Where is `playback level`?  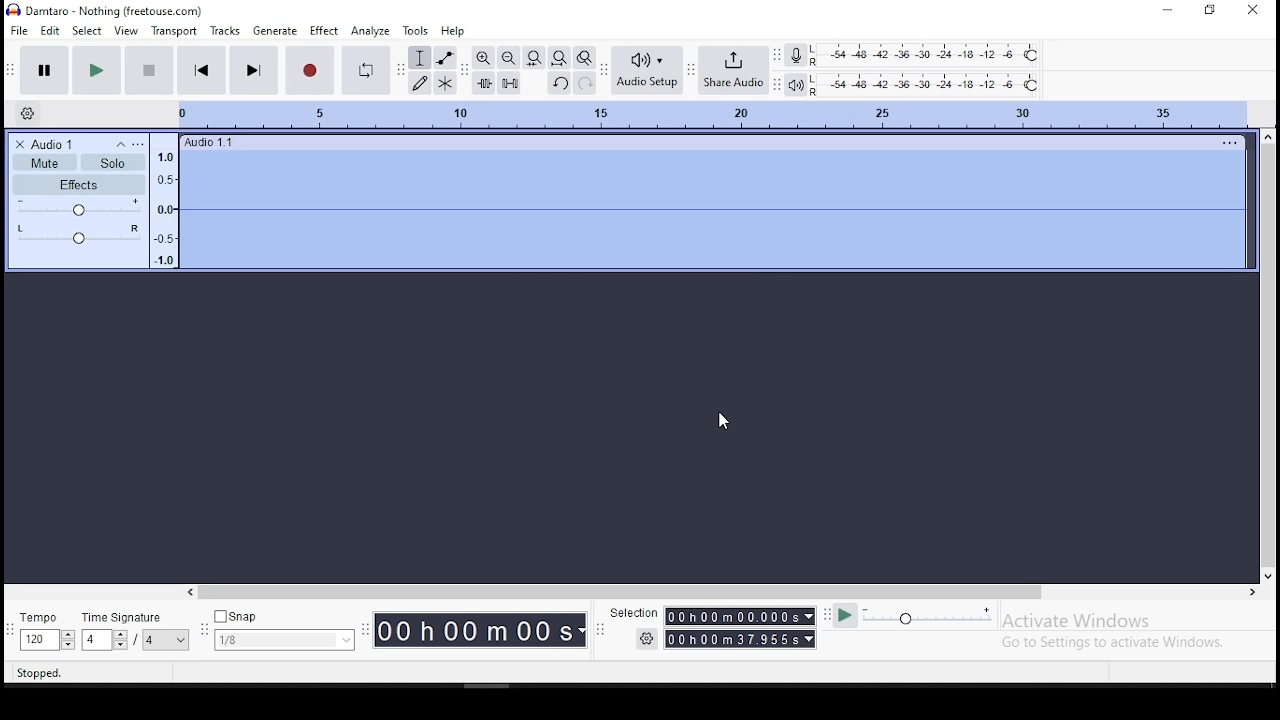 playback level is located at coordinates (929, 85).